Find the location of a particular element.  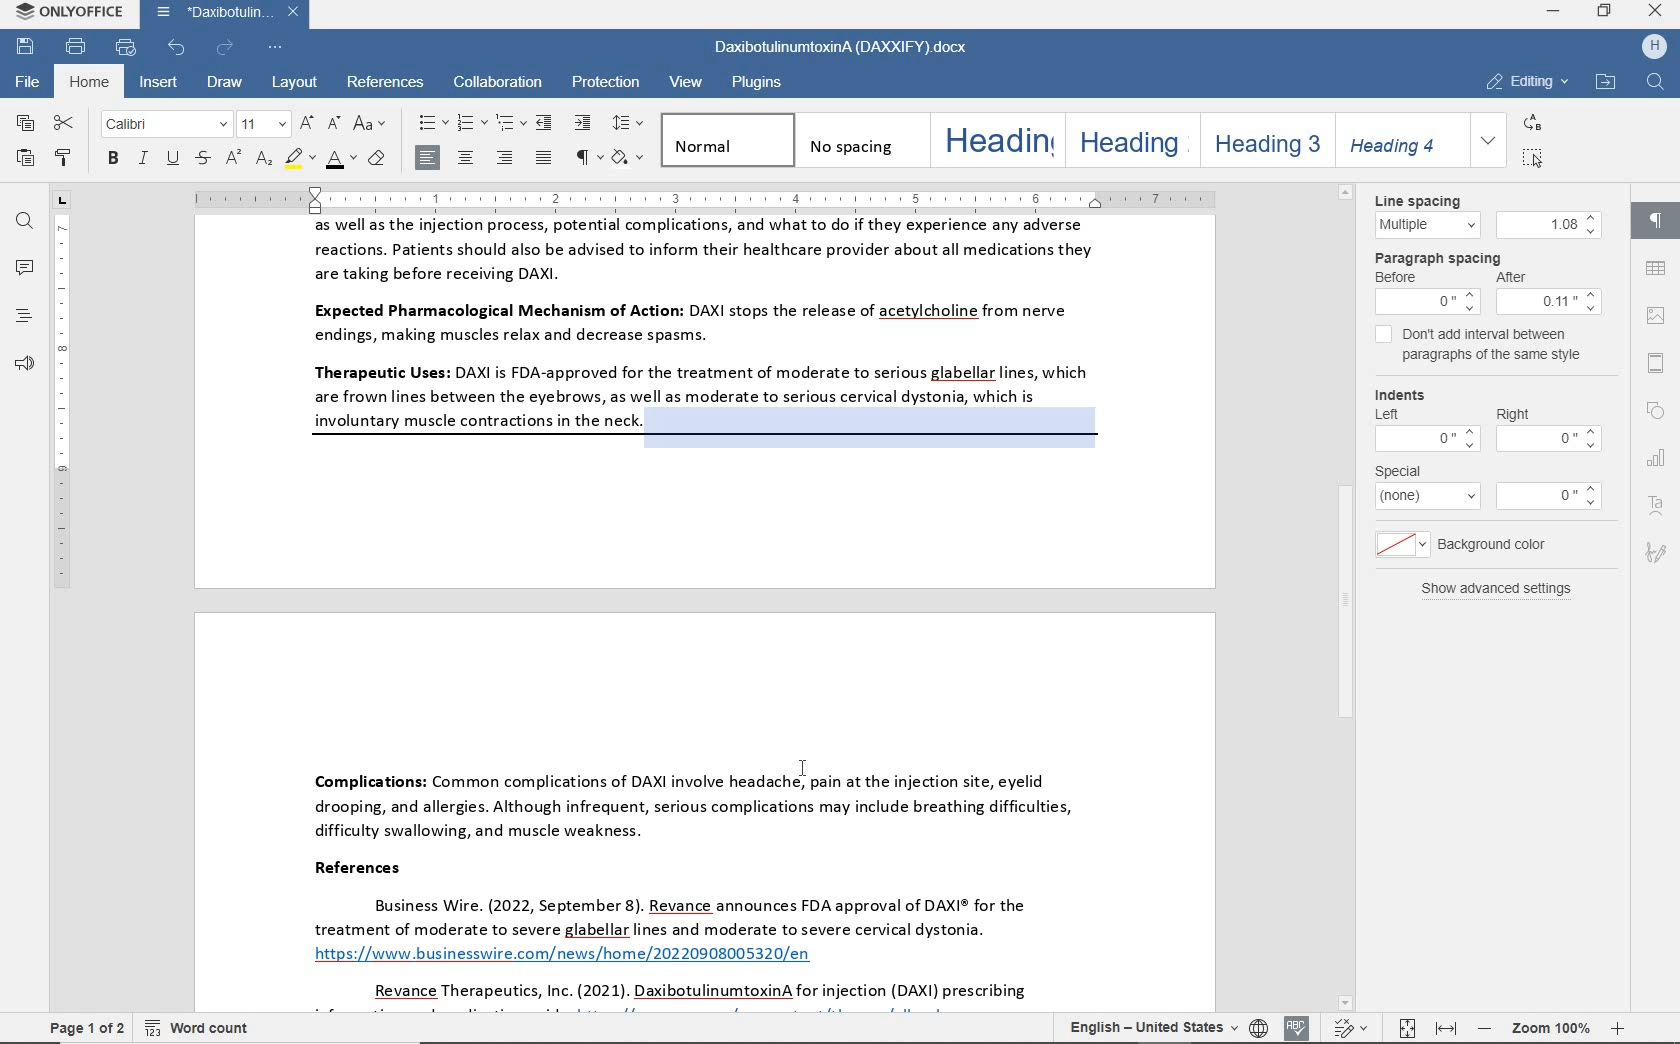

table is located at coordinates (1654, 269).